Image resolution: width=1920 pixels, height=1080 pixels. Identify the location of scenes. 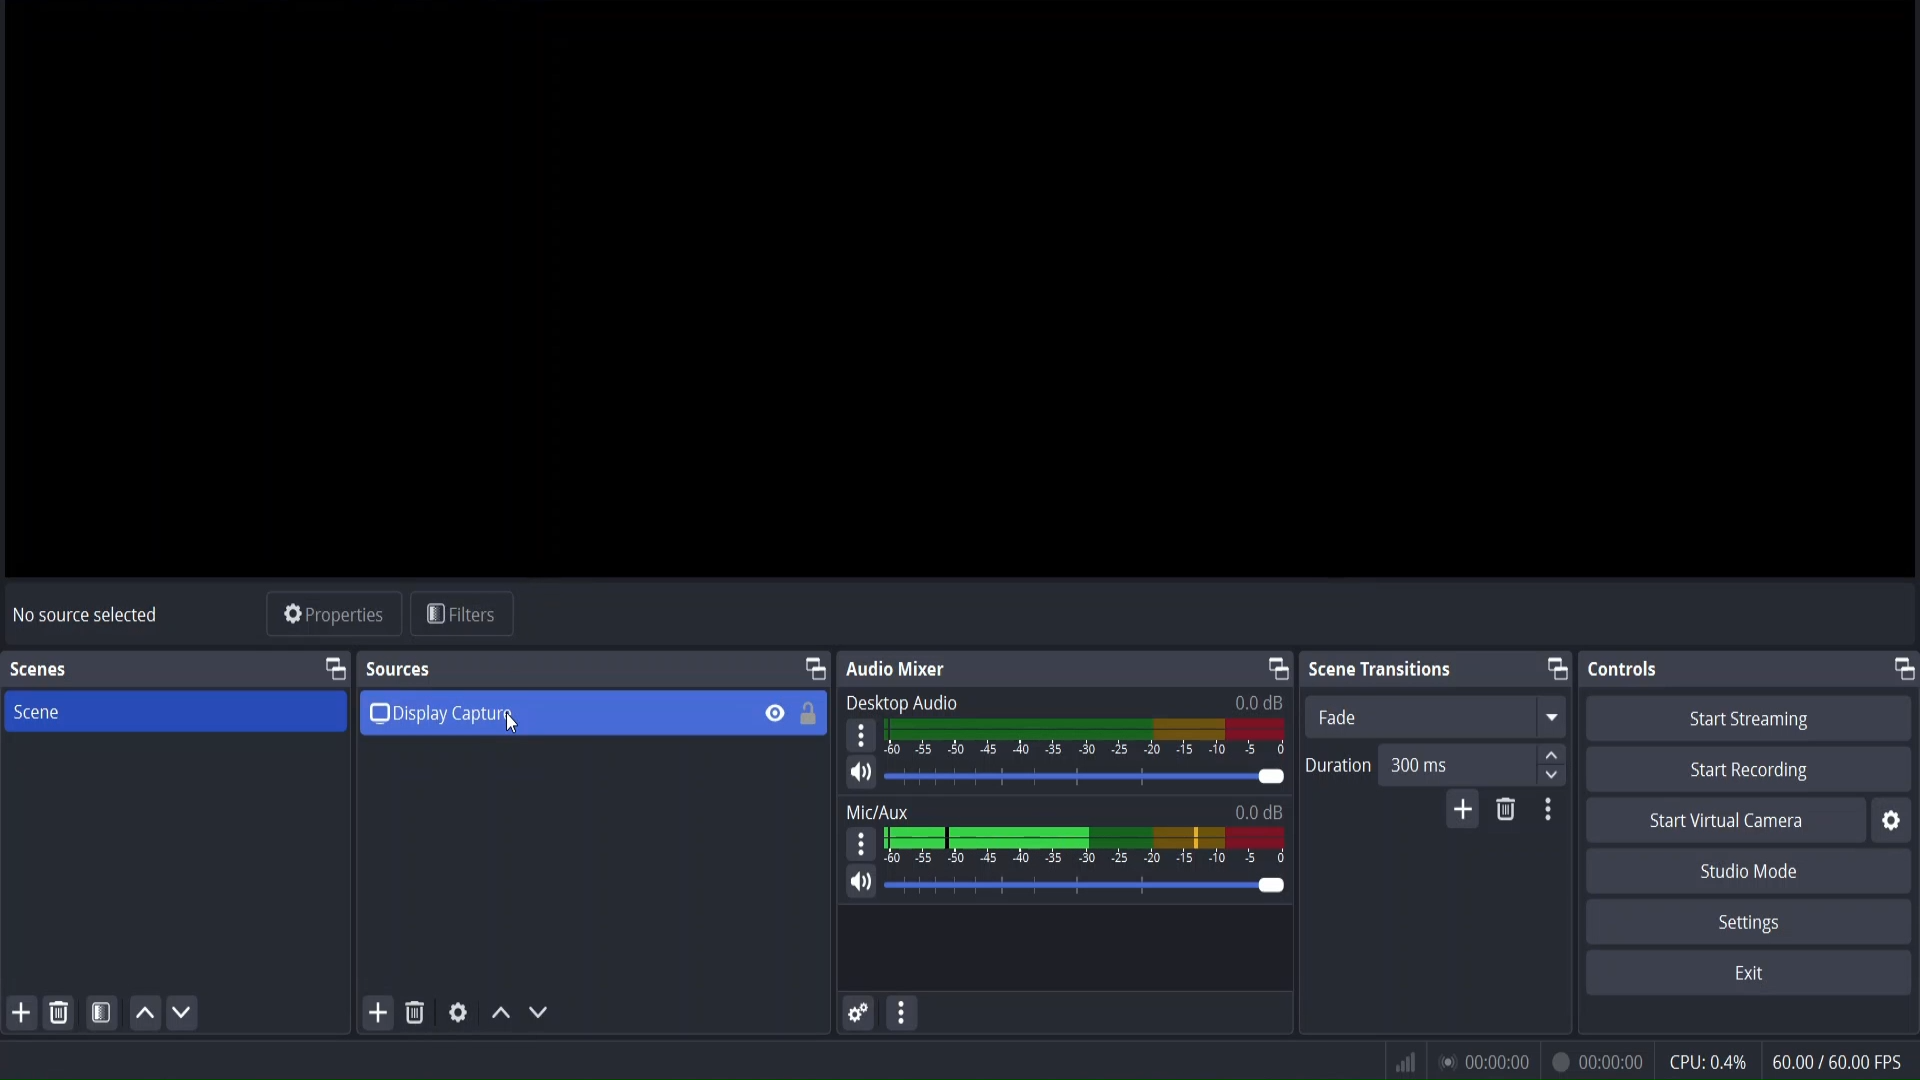
(39, 670).